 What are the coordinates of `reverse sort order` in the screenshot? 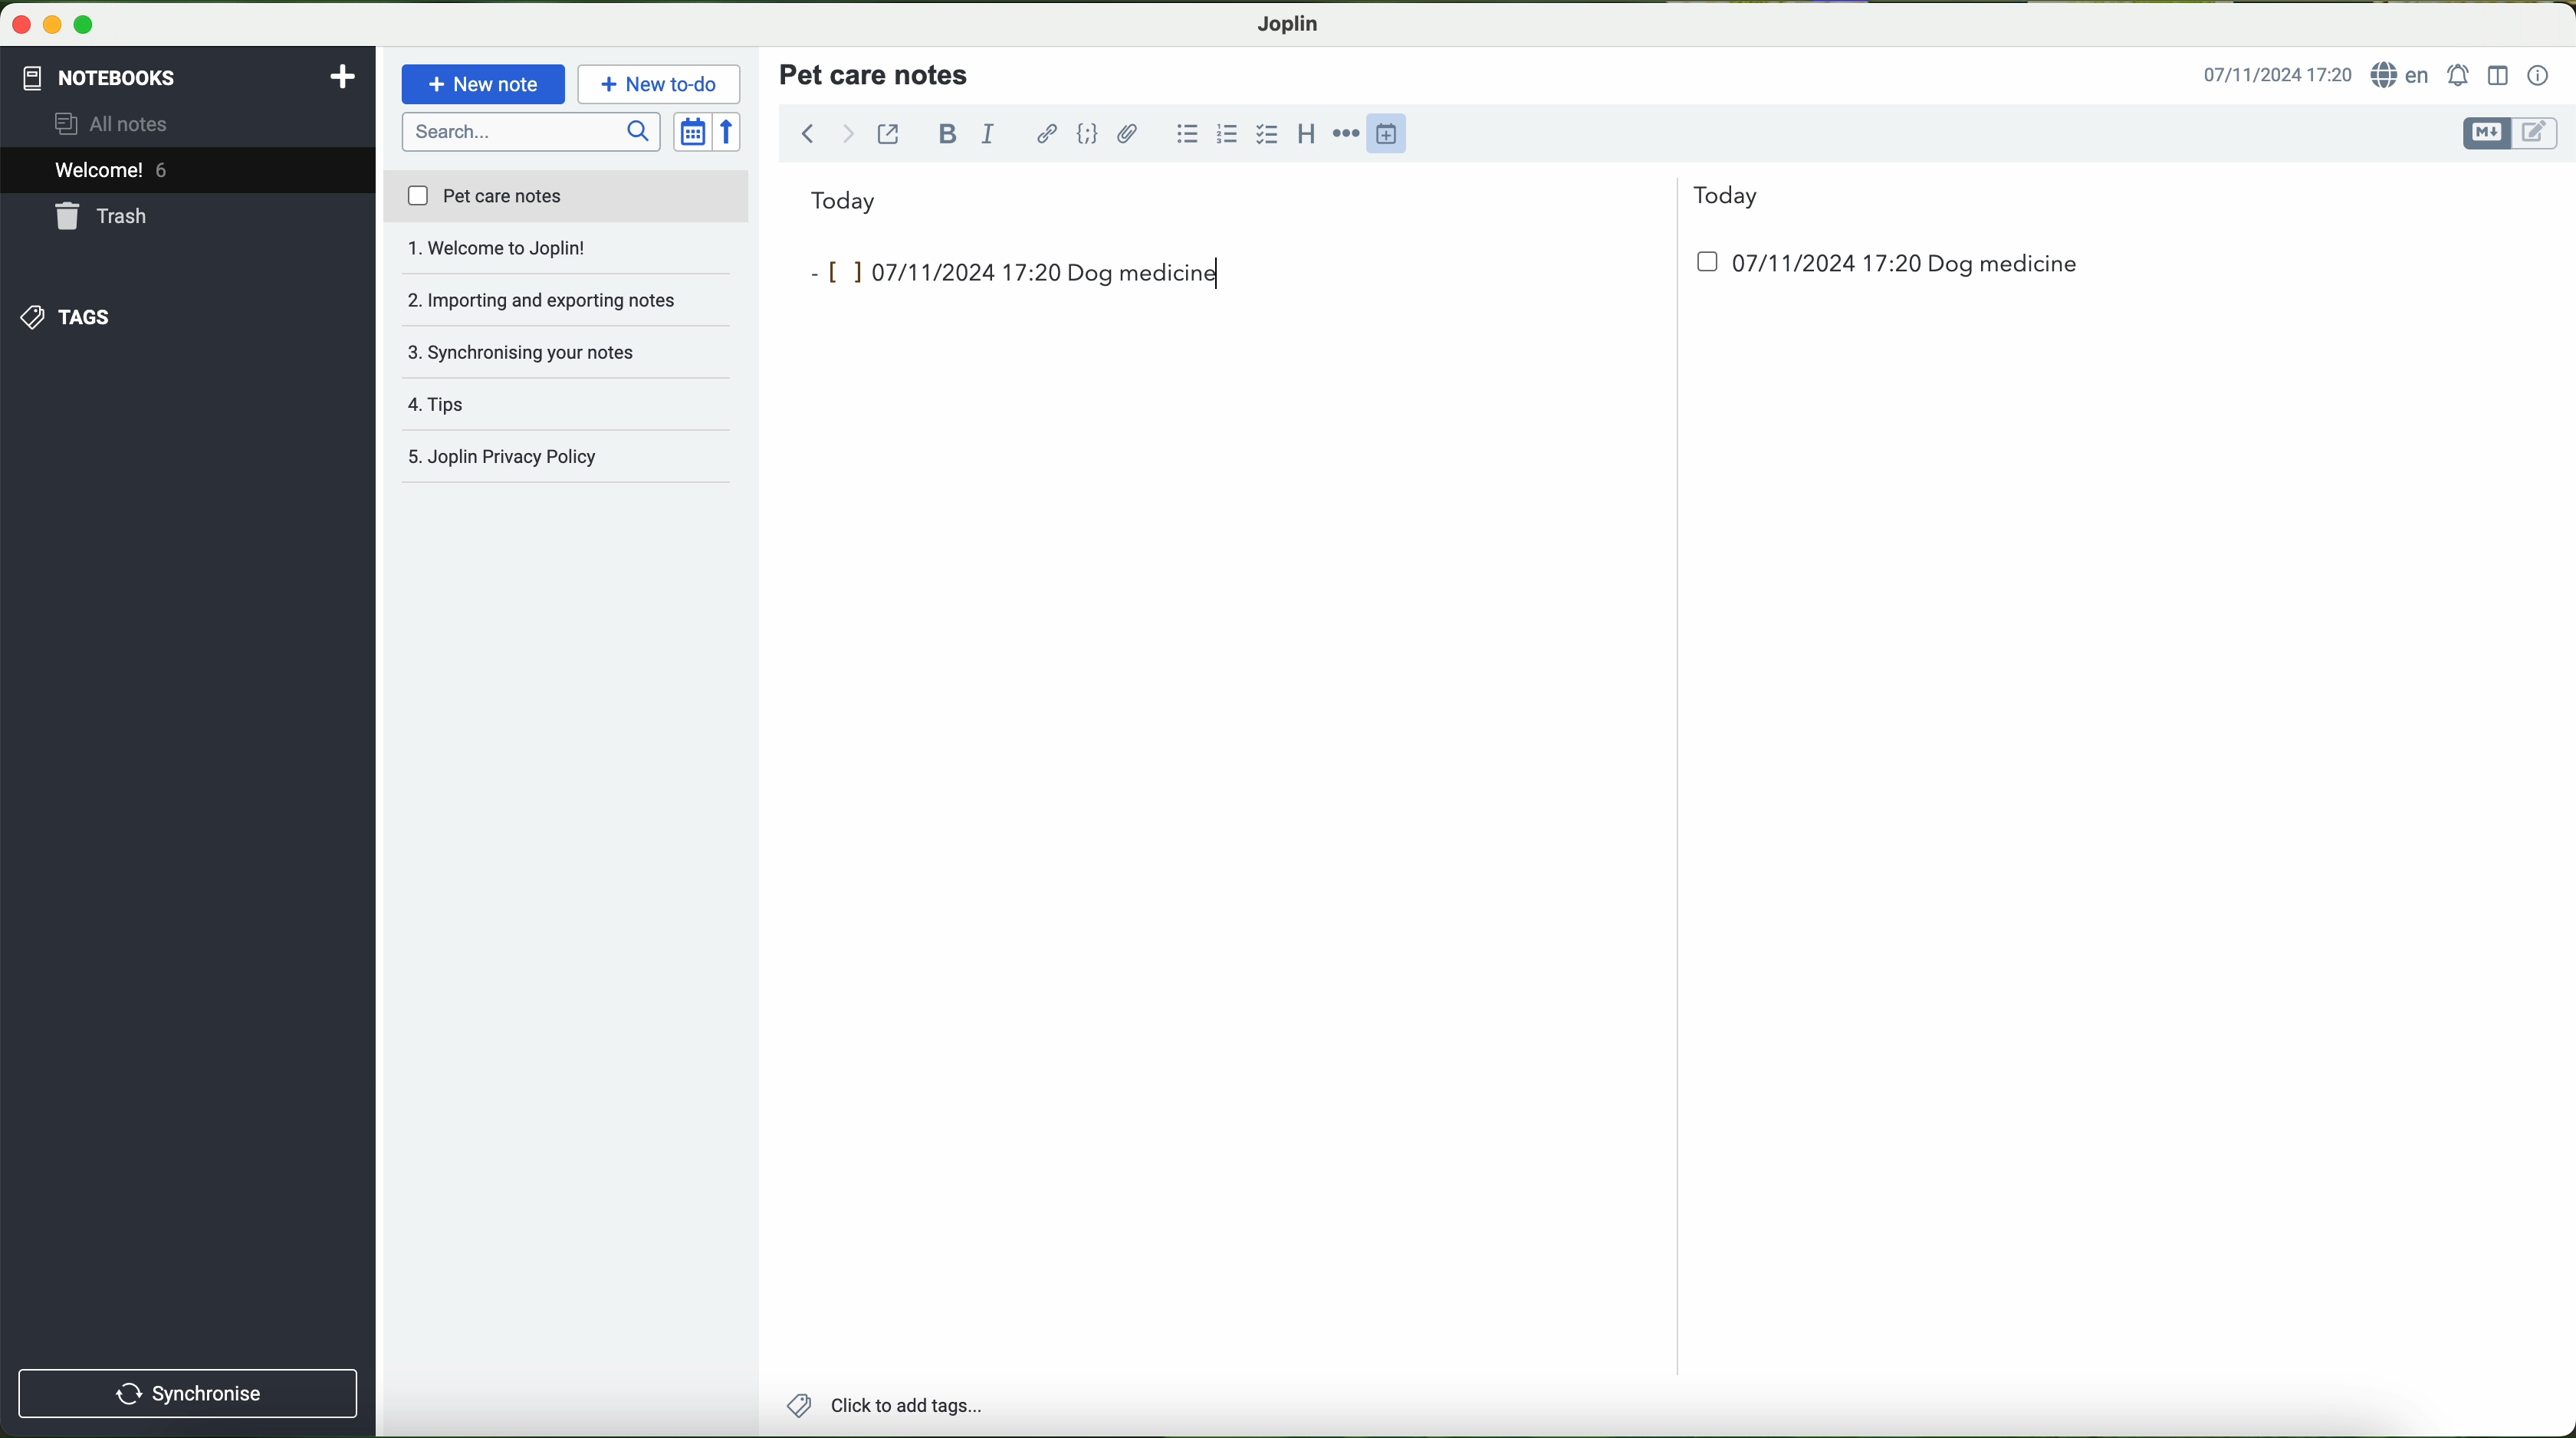 It's located at (733, 133).